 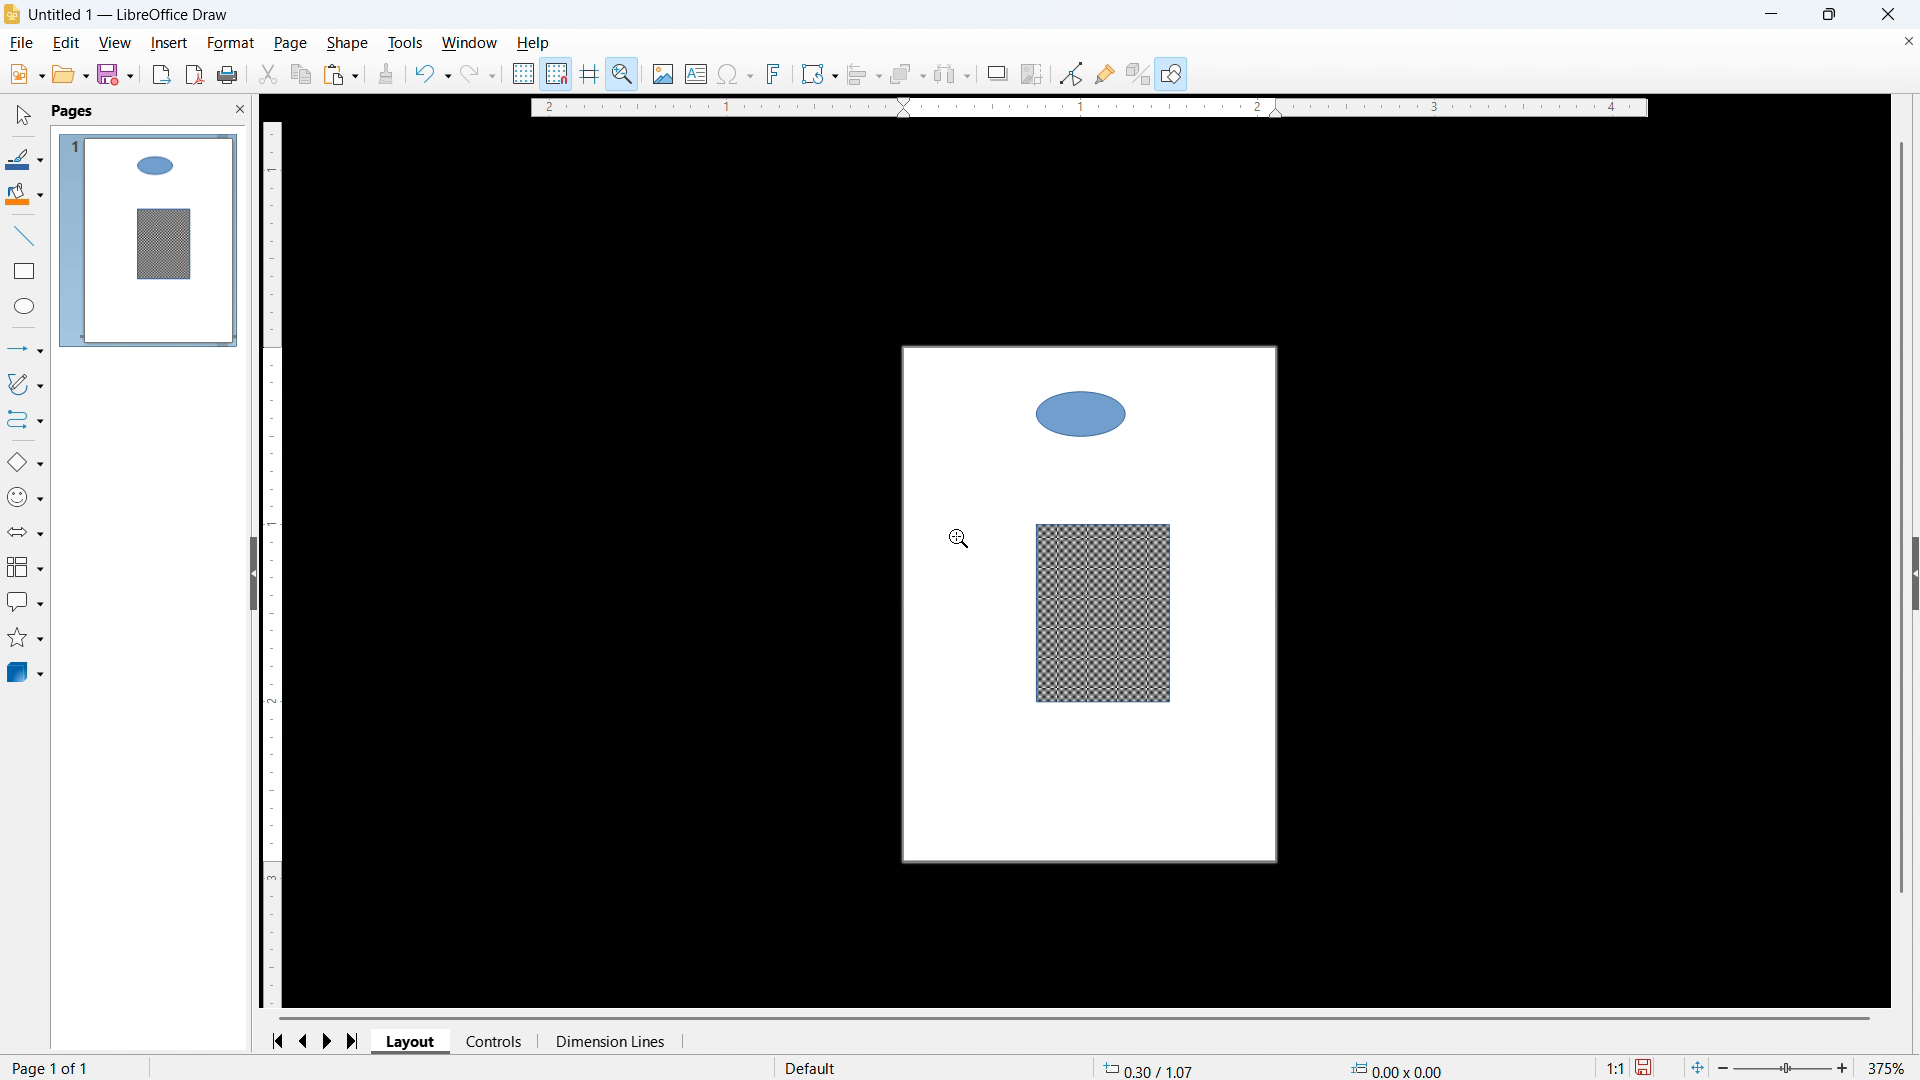 What do you see at coordinates (1698, 1067) in the screenshot?
I see `Fit to page ` at bounding box center [1698, 1067].